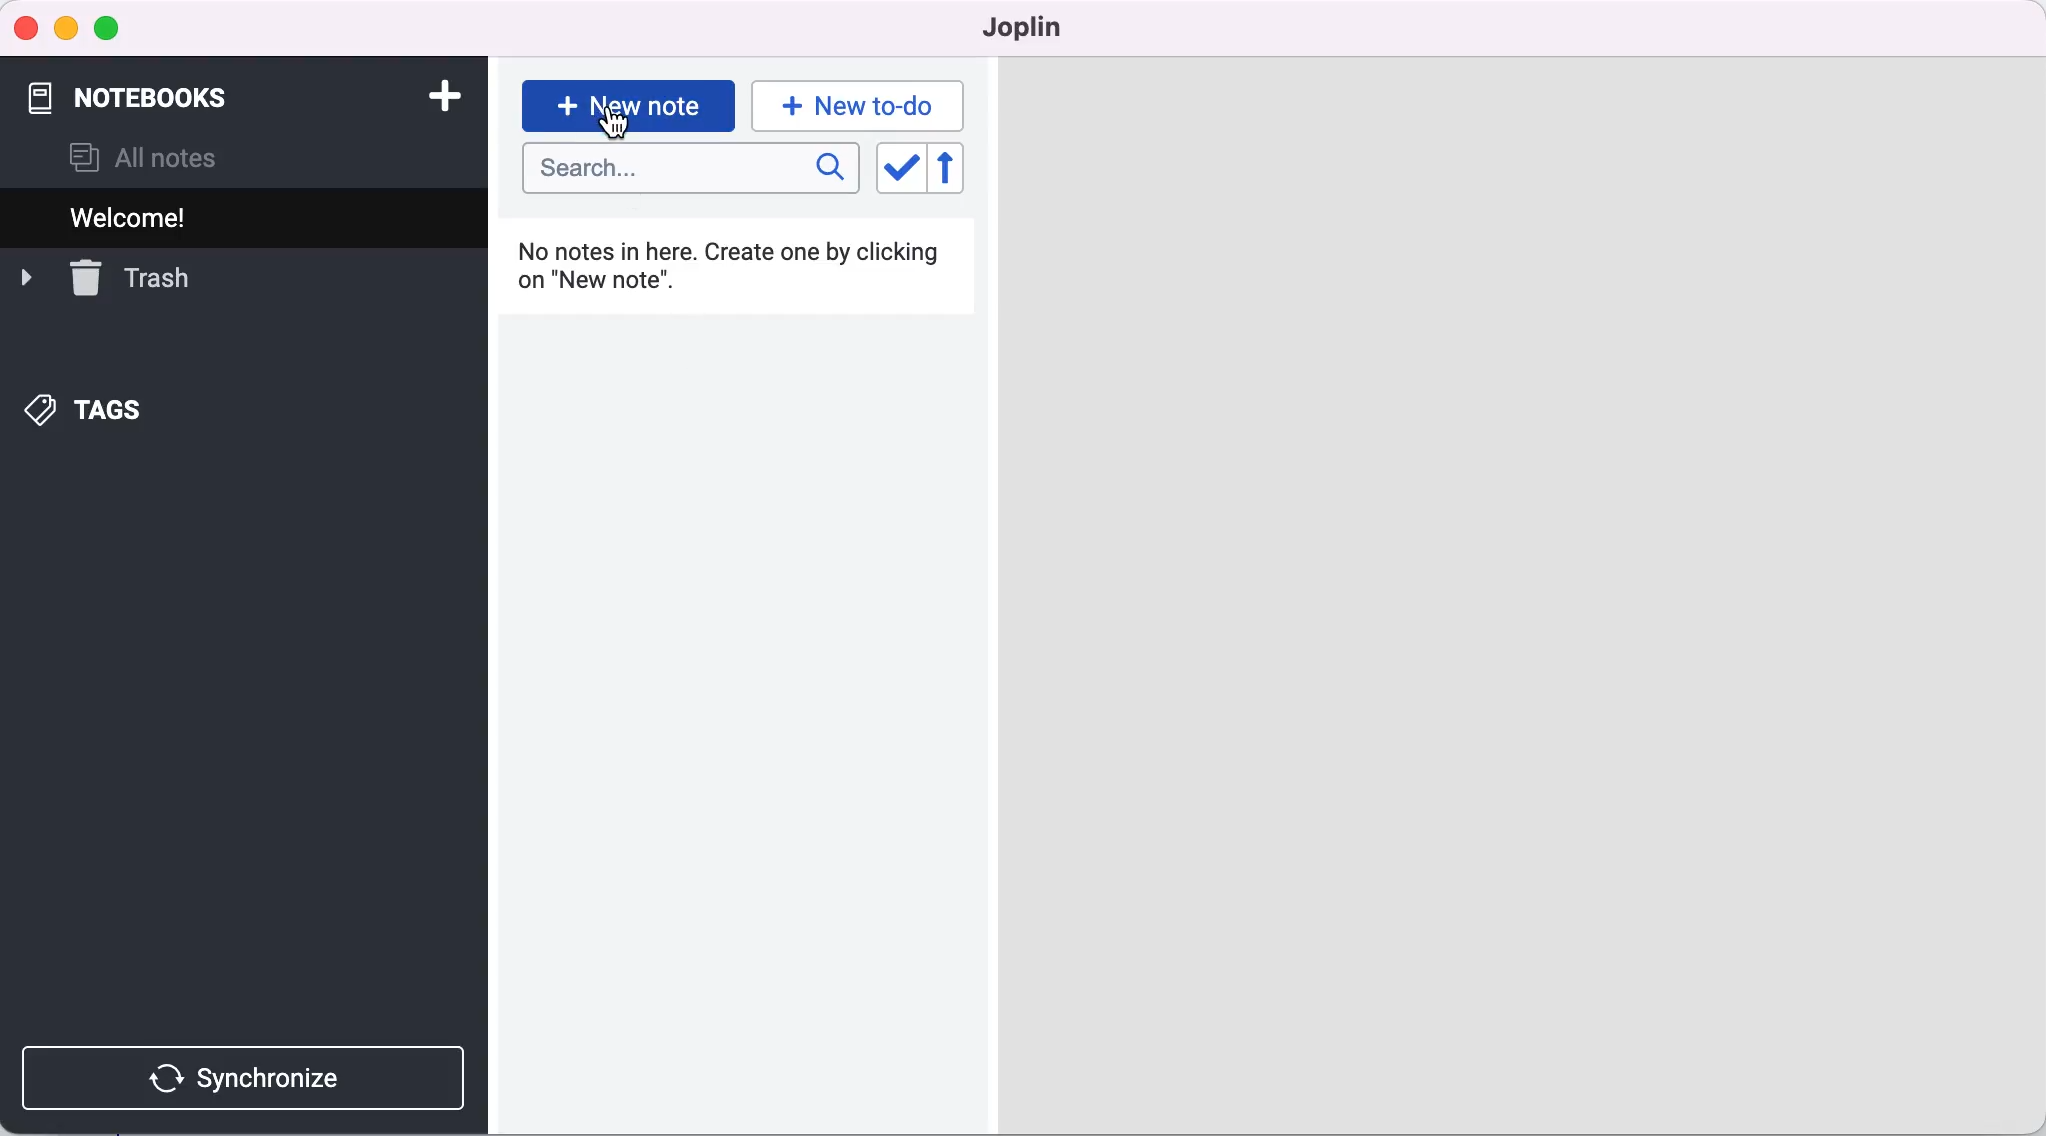 The height and width of the screenshot is (1136, 2046). What do you see at coordinates (161, 217) in the screenshot?
I see `welcome` at bounding box center [161, 217].